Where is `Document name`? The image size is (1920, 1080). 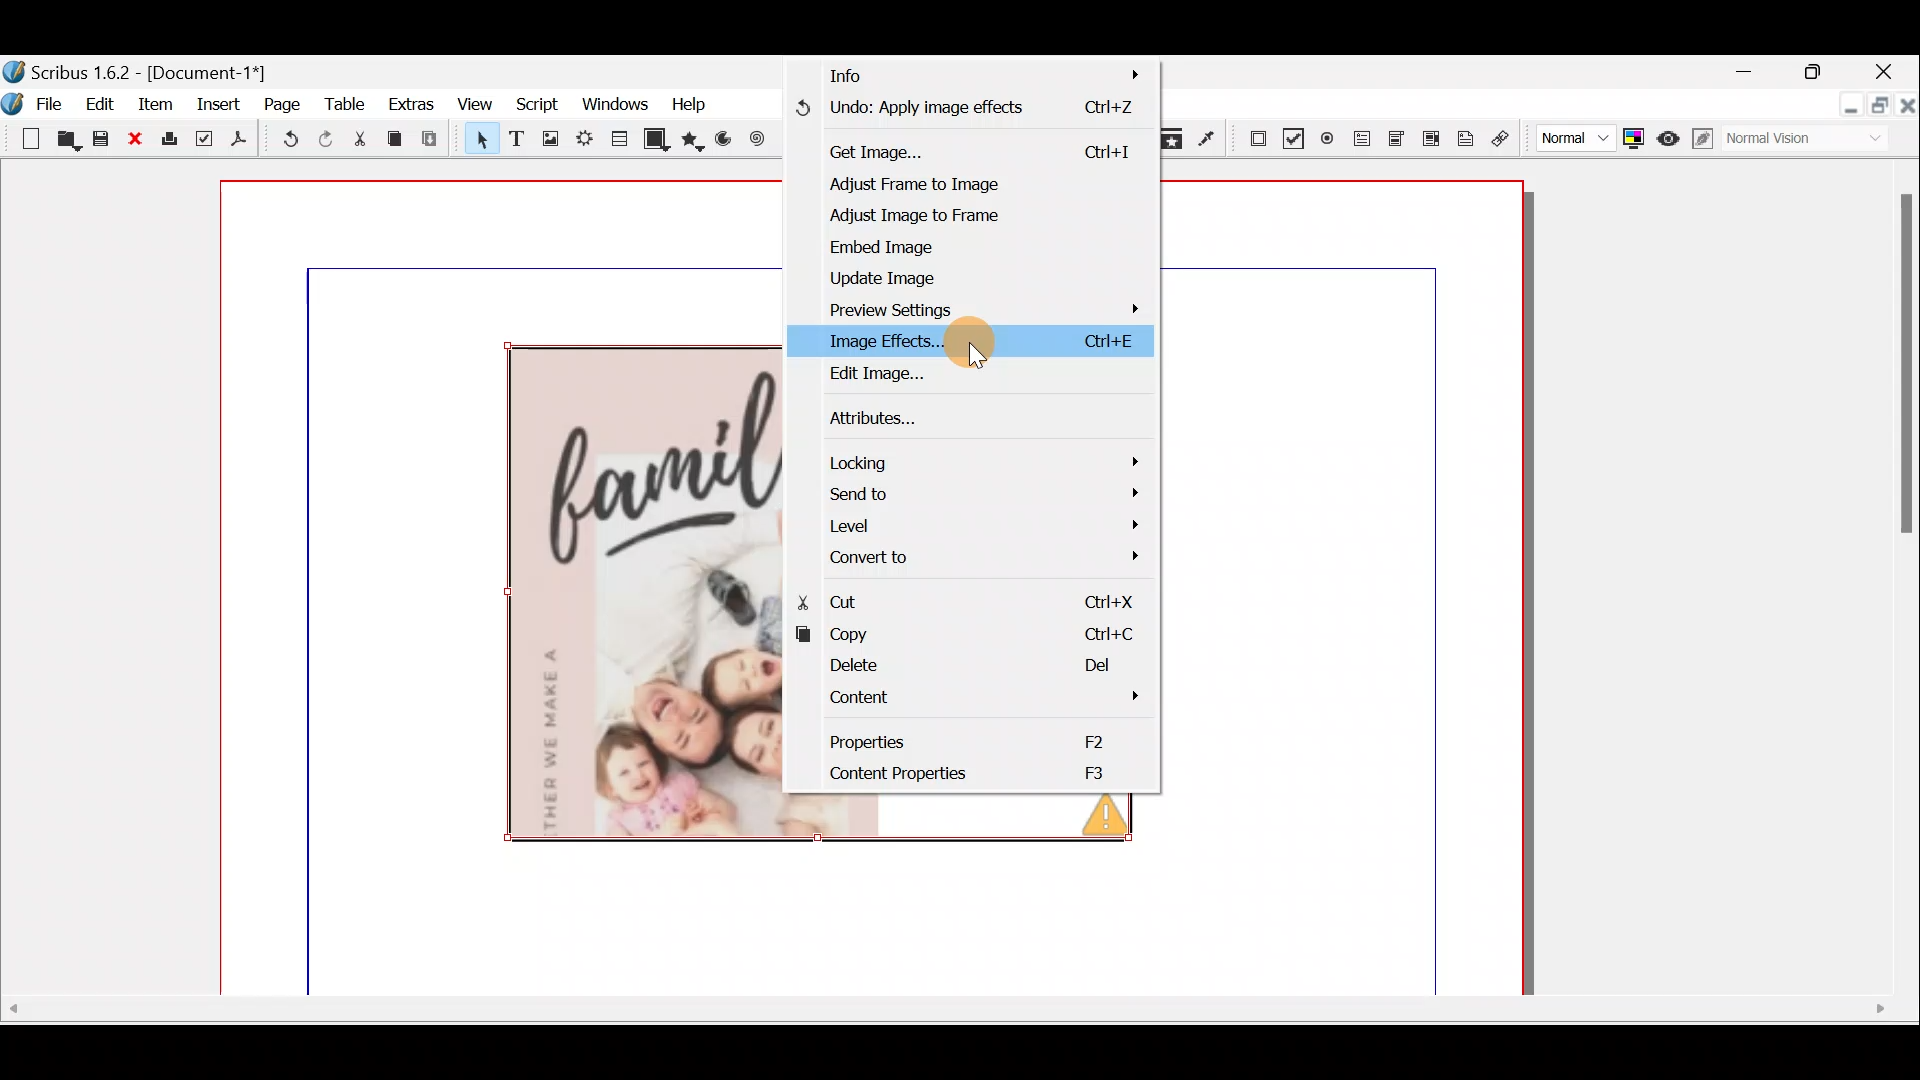
Document name is located at coordinates (145, 66).